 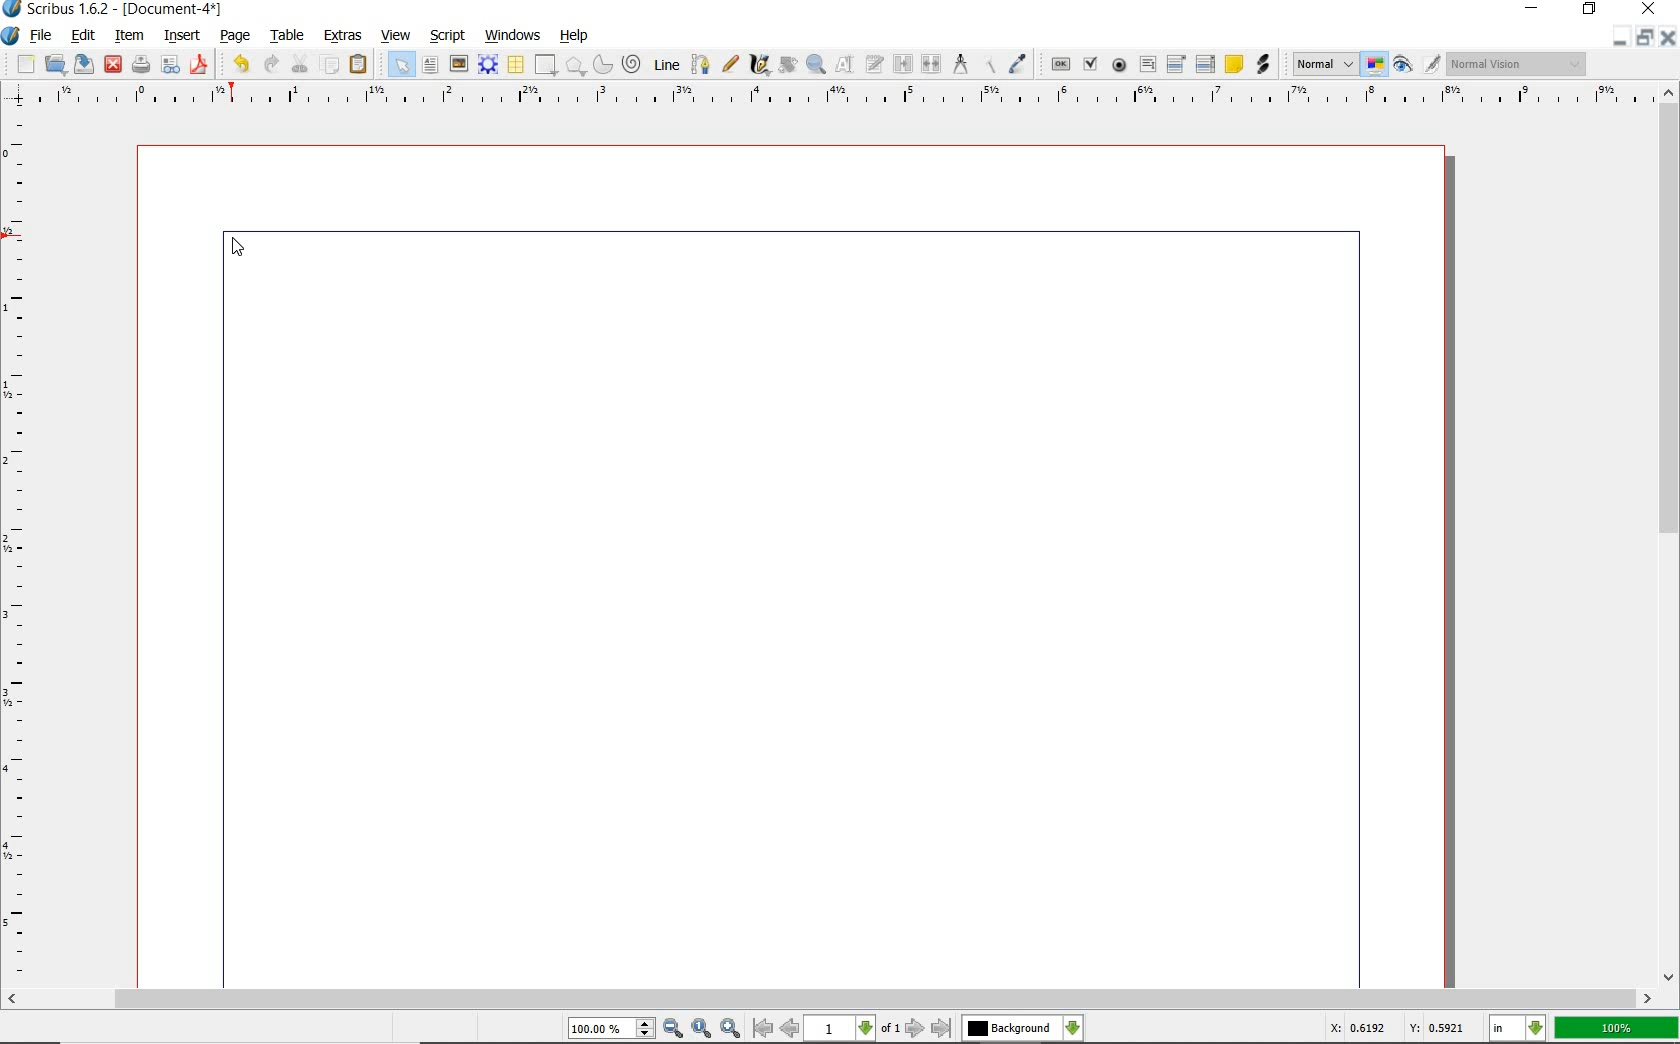 I want to click on link annotation, so click(x=1261, y=66).